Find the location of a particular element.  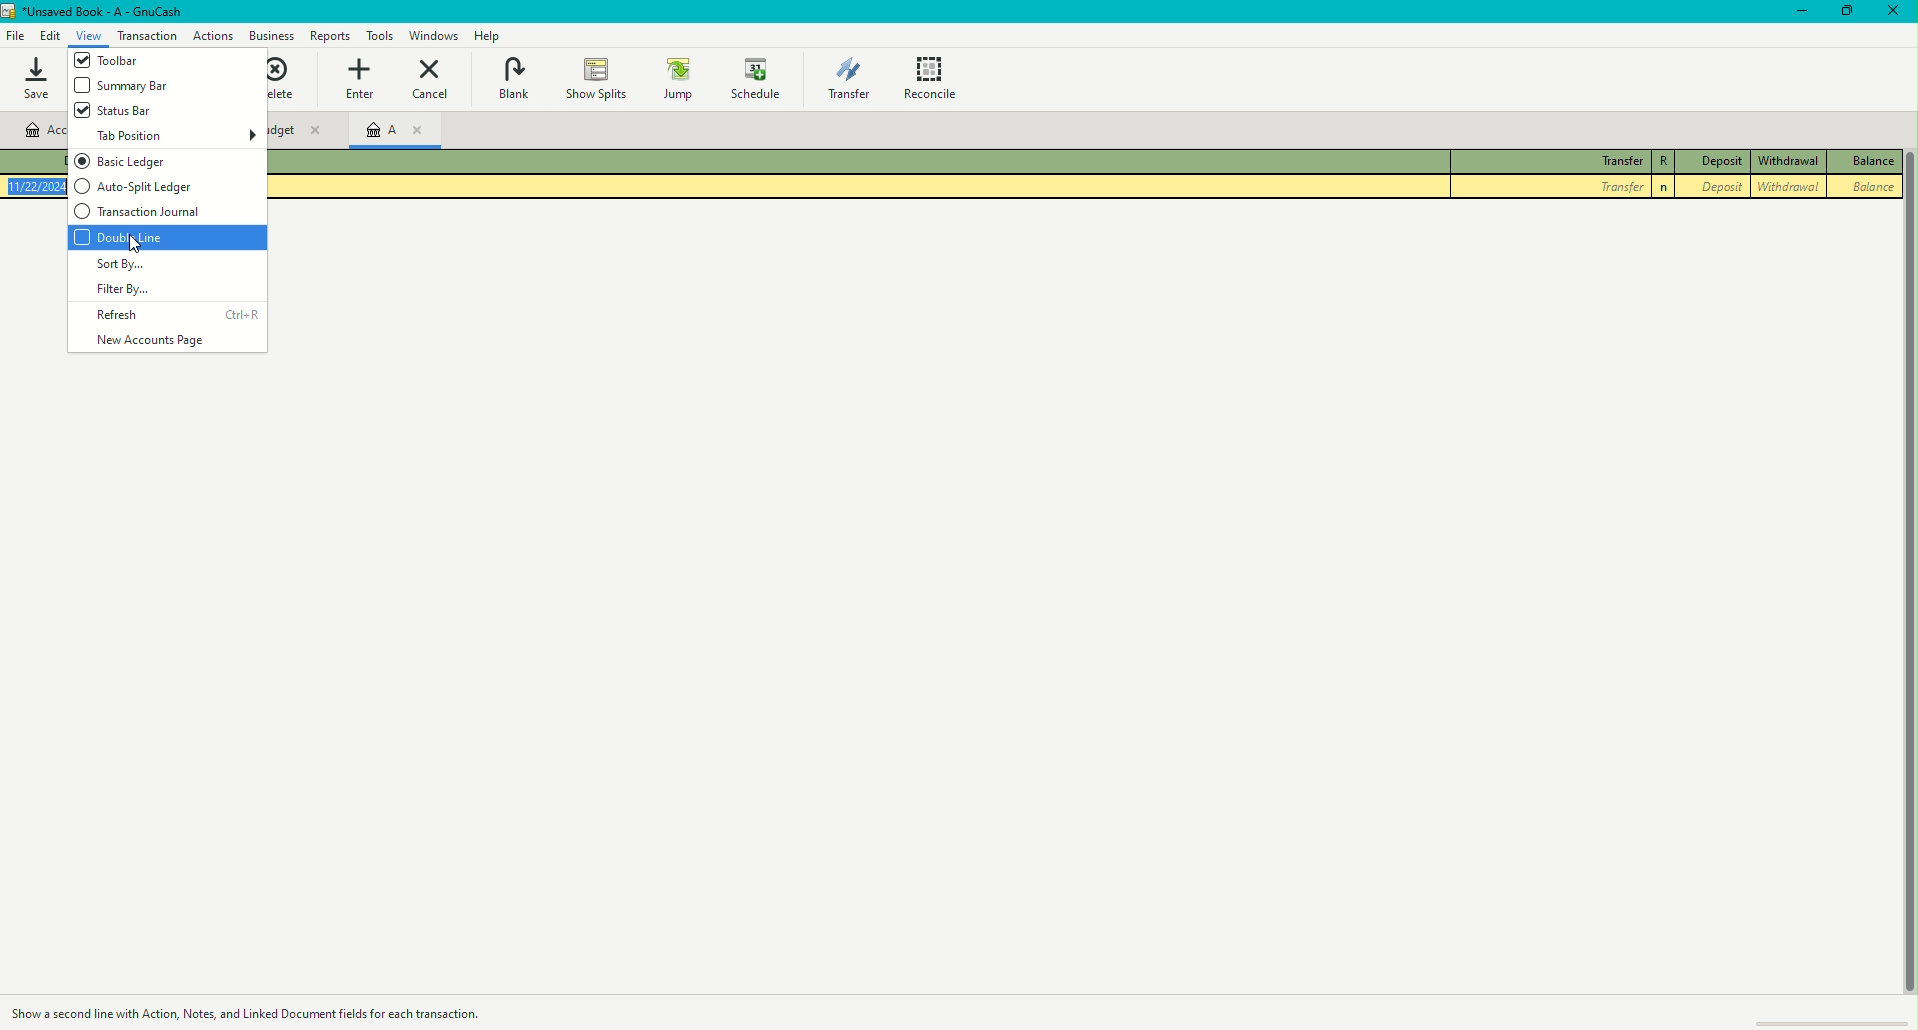

Account A is located at coordinates (395, 130).